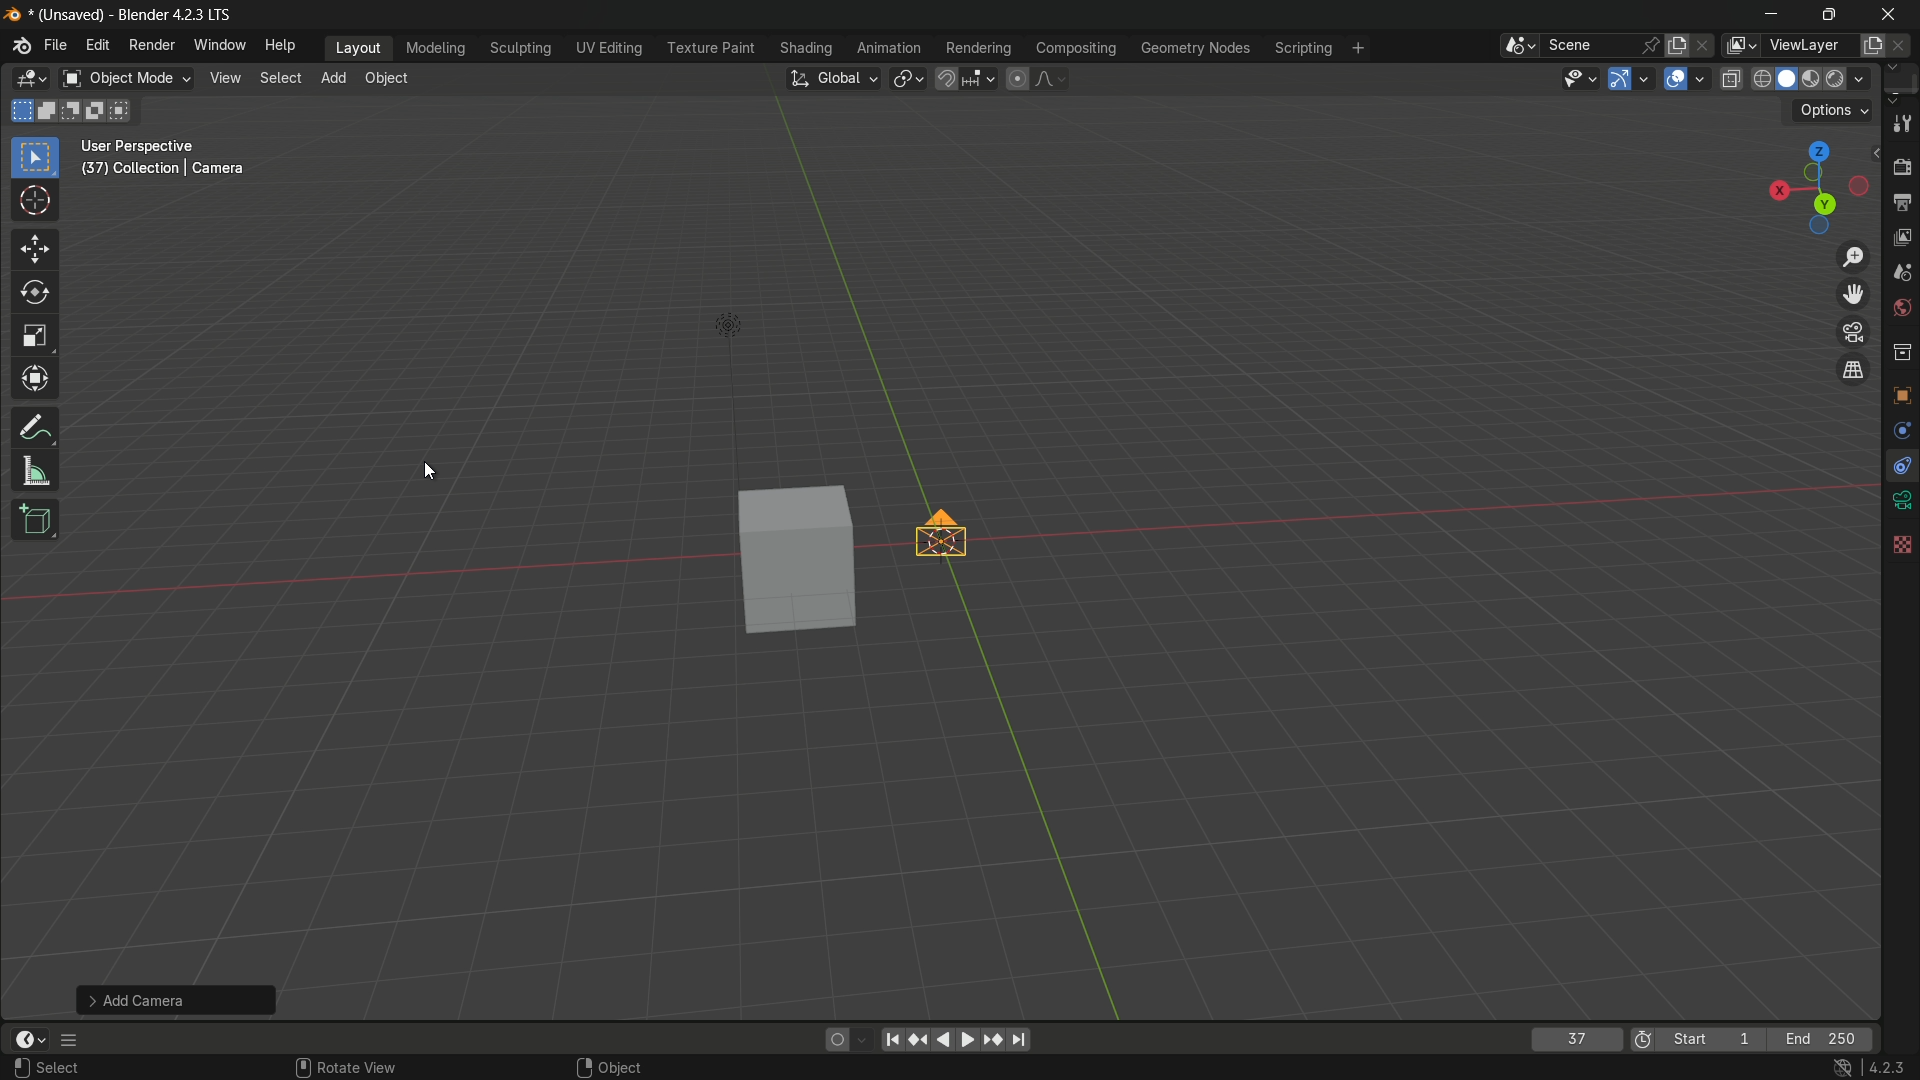 The height and width of the screenshot is (1080, 1920). I want to click on close app, so click(1891, 13).